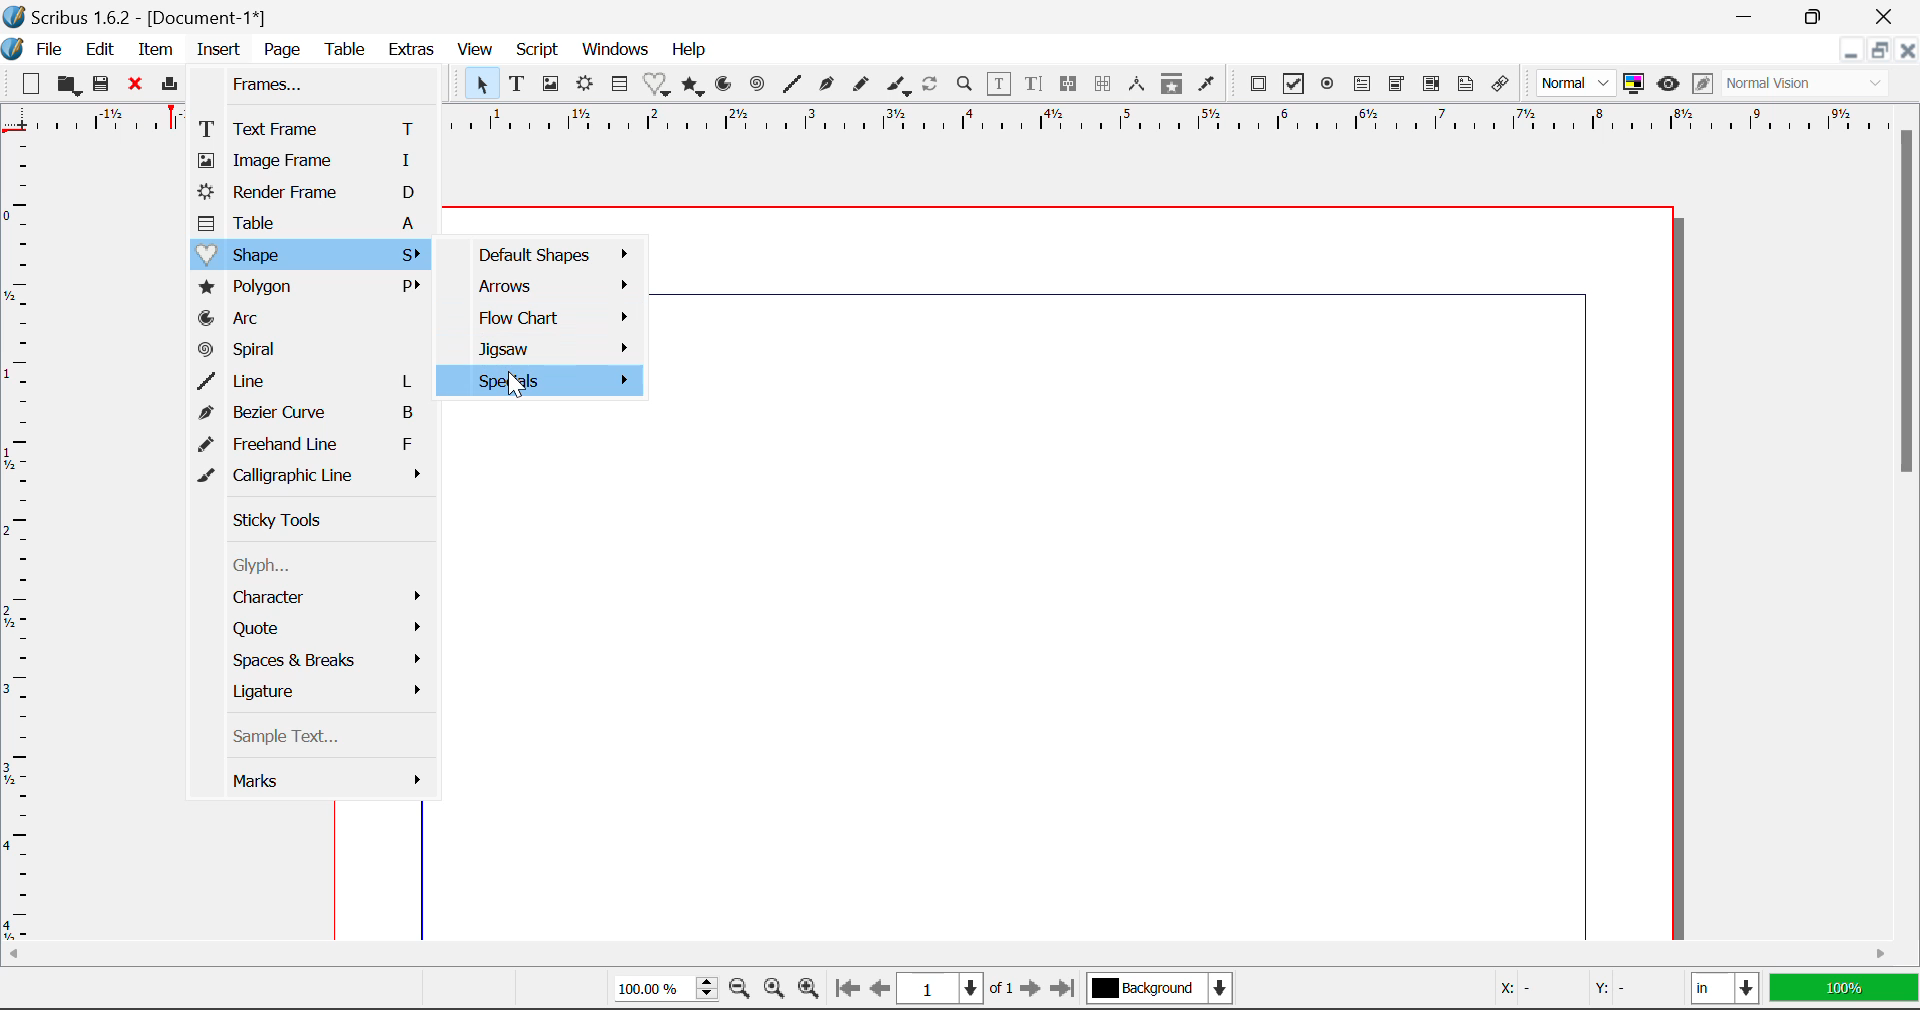 The width and height of the screenshot is (1920, 1010). I want to click on File, so click(50, 50).